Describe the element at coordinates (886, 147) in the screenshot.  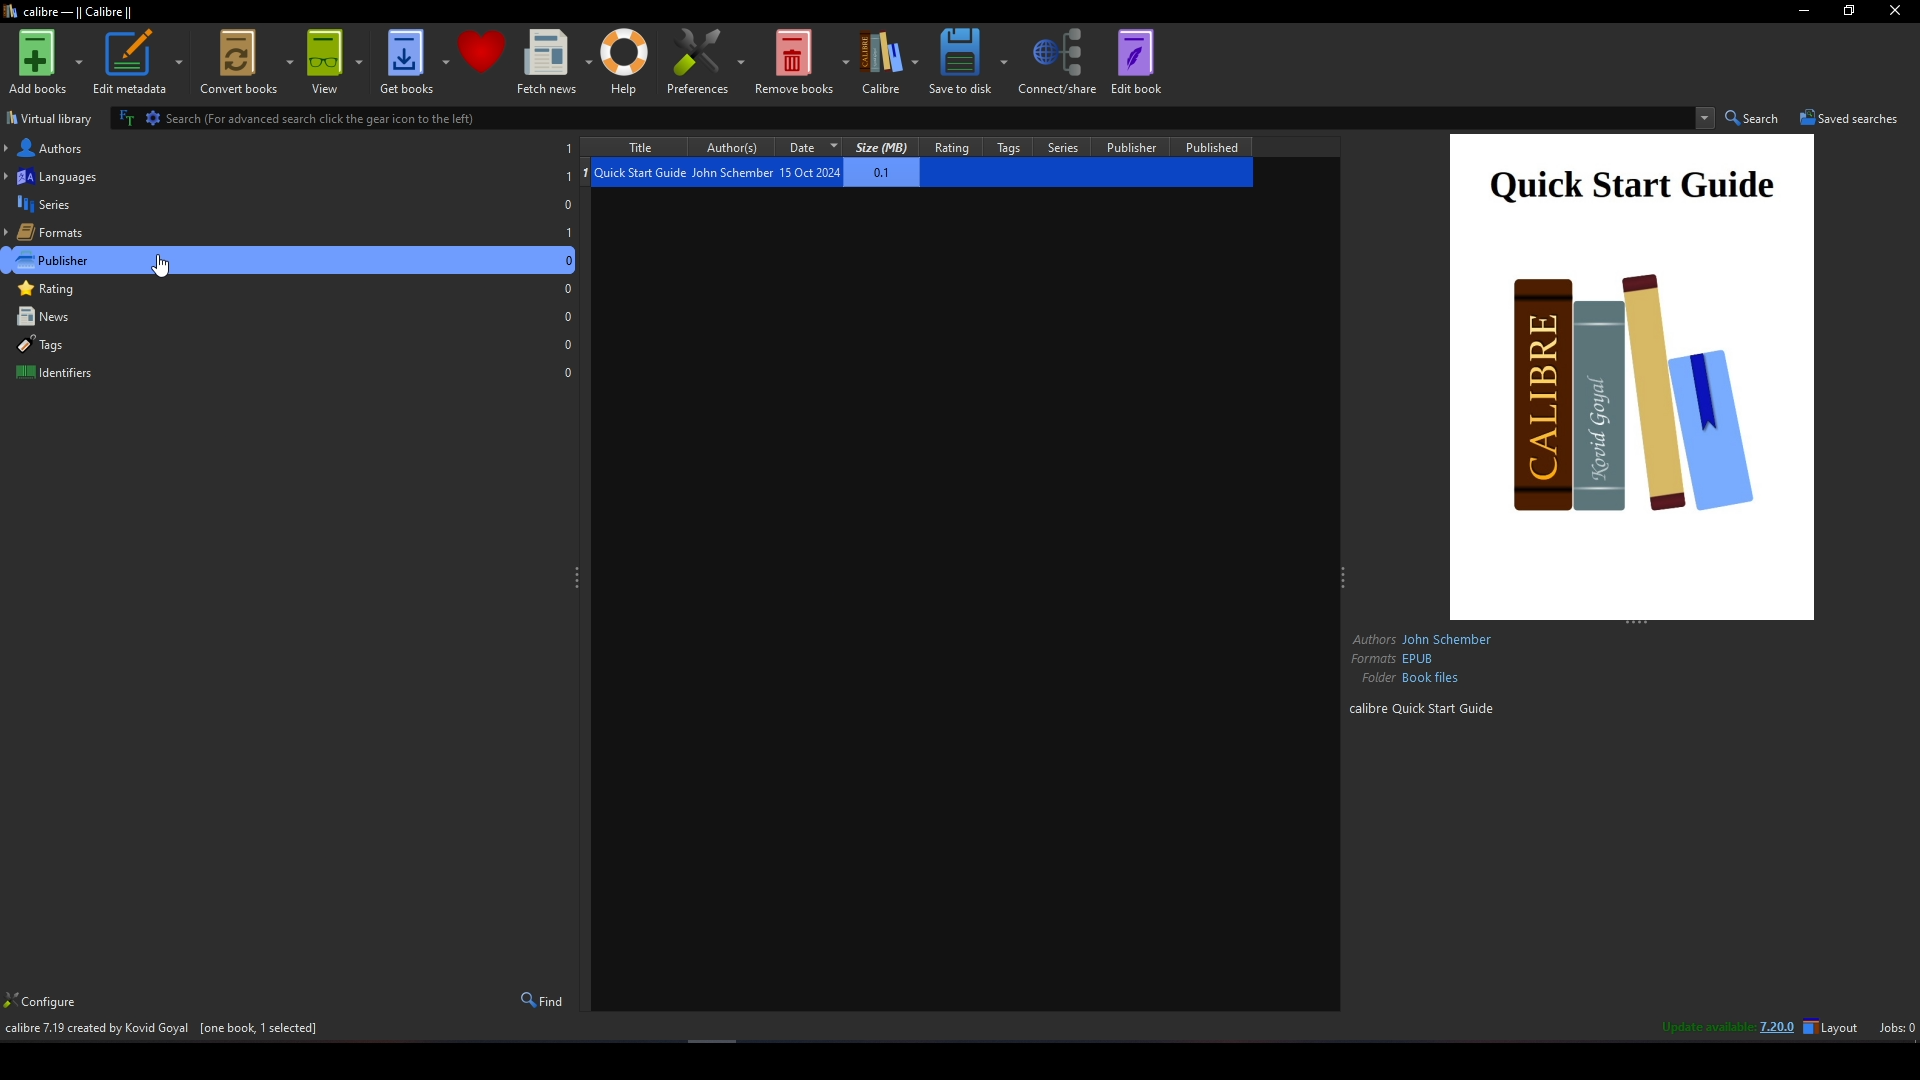
I see `Size` at that location.